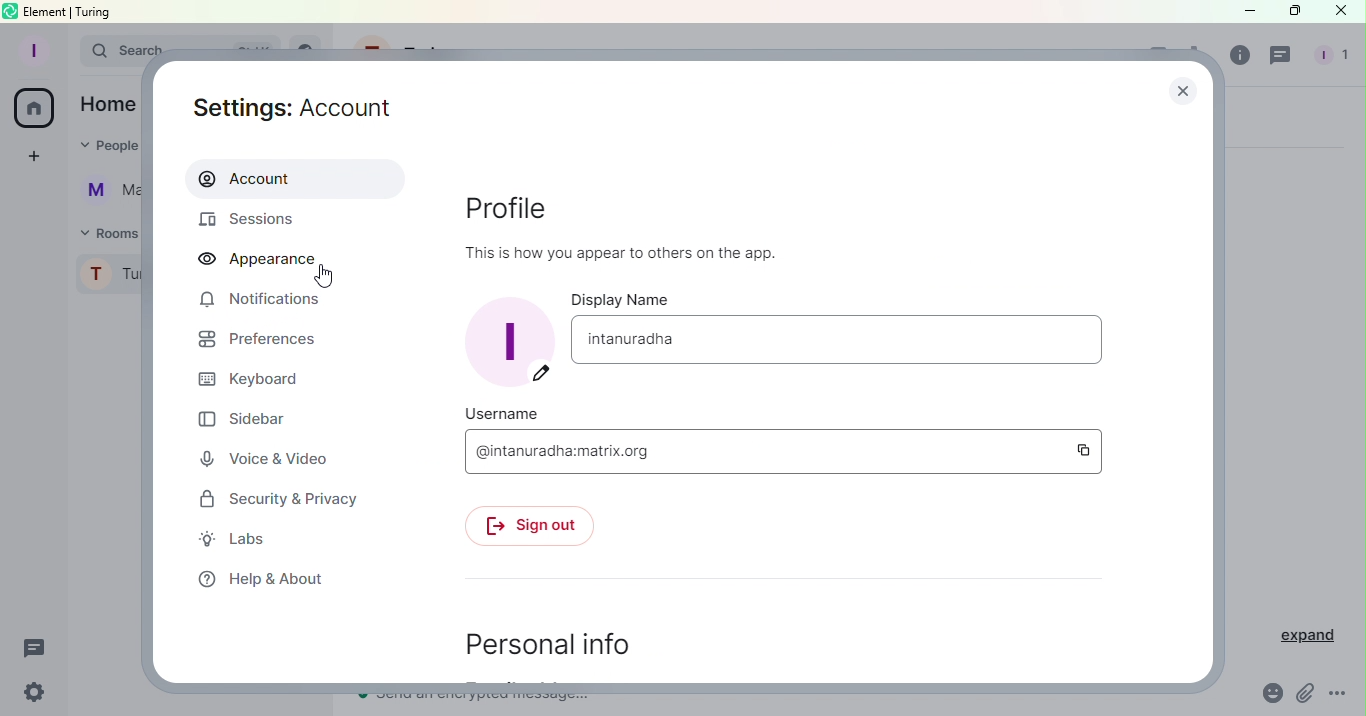 The height and width of the screenshot is (716, 1366). Describe the element at coordinates (109, 271) in the screenshot. I see `Turing` at that location.